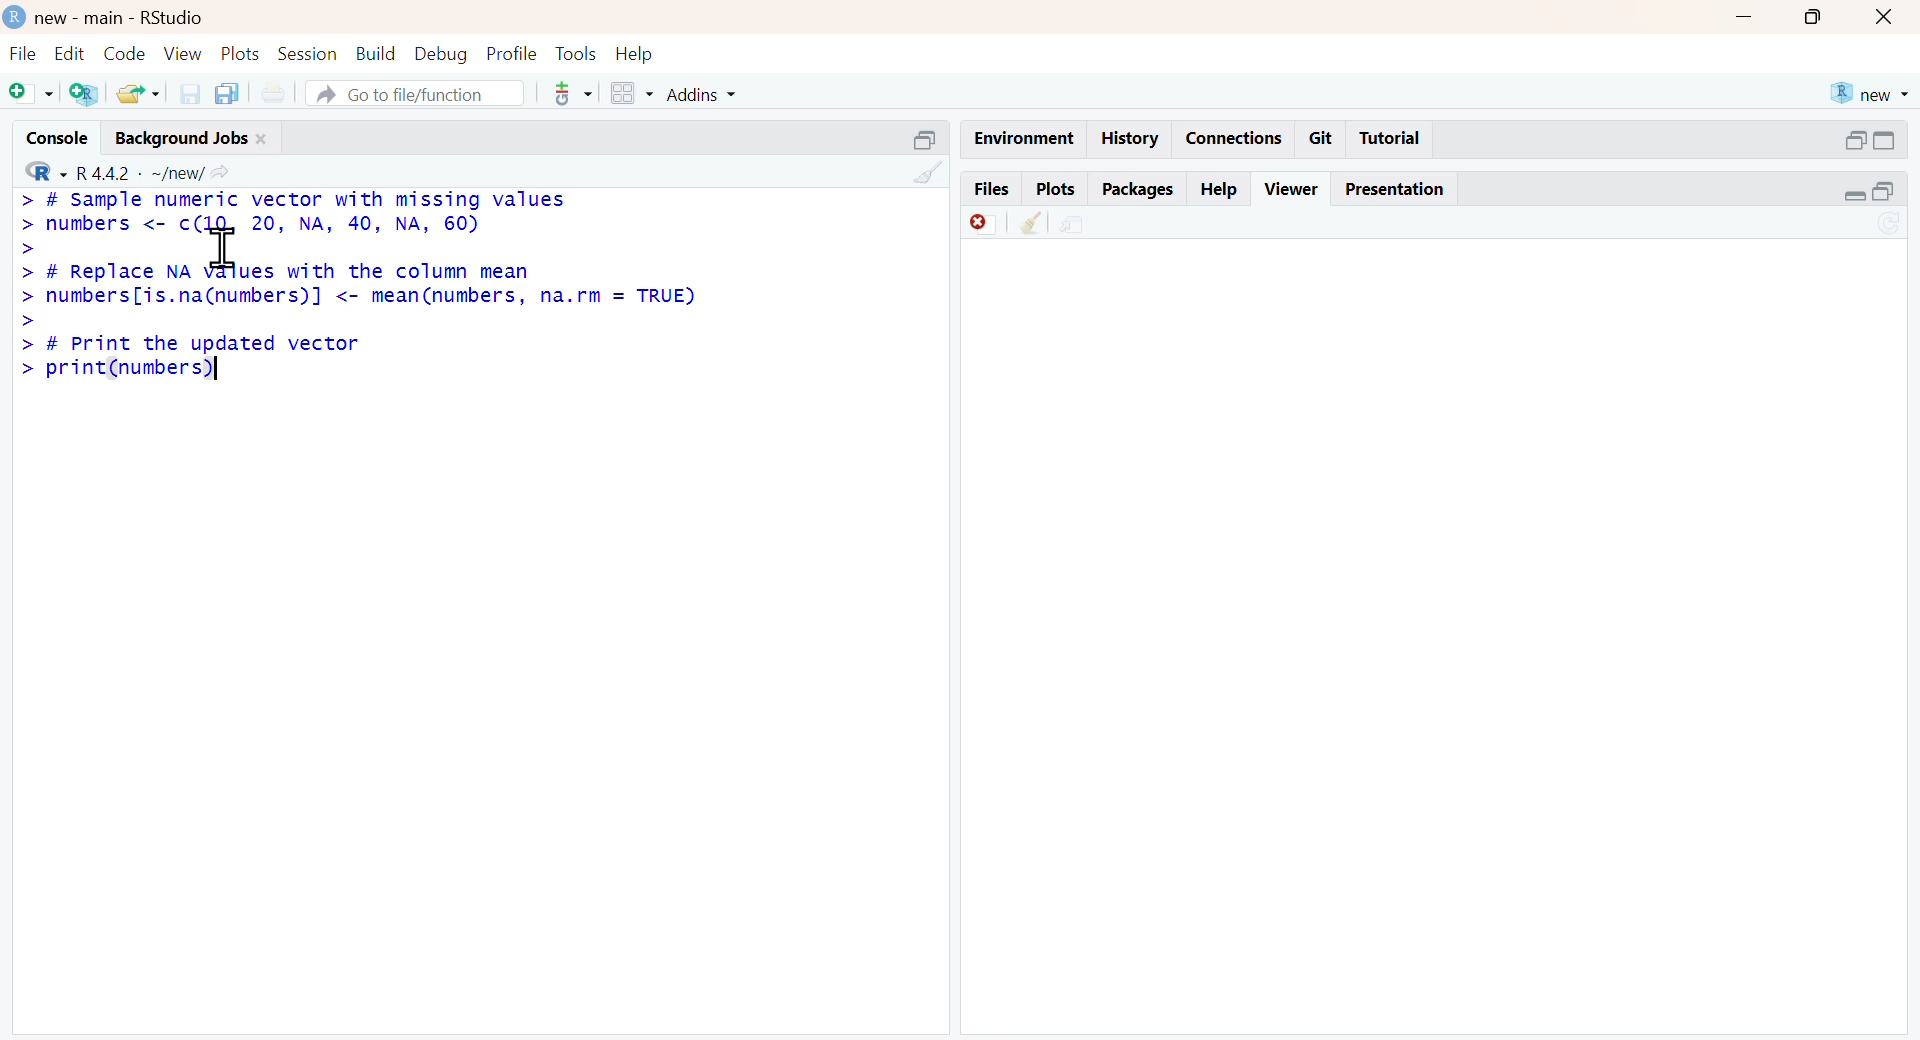  Describe the element at coordinates (183, 55) in the screenshot. I see `view` at that location.